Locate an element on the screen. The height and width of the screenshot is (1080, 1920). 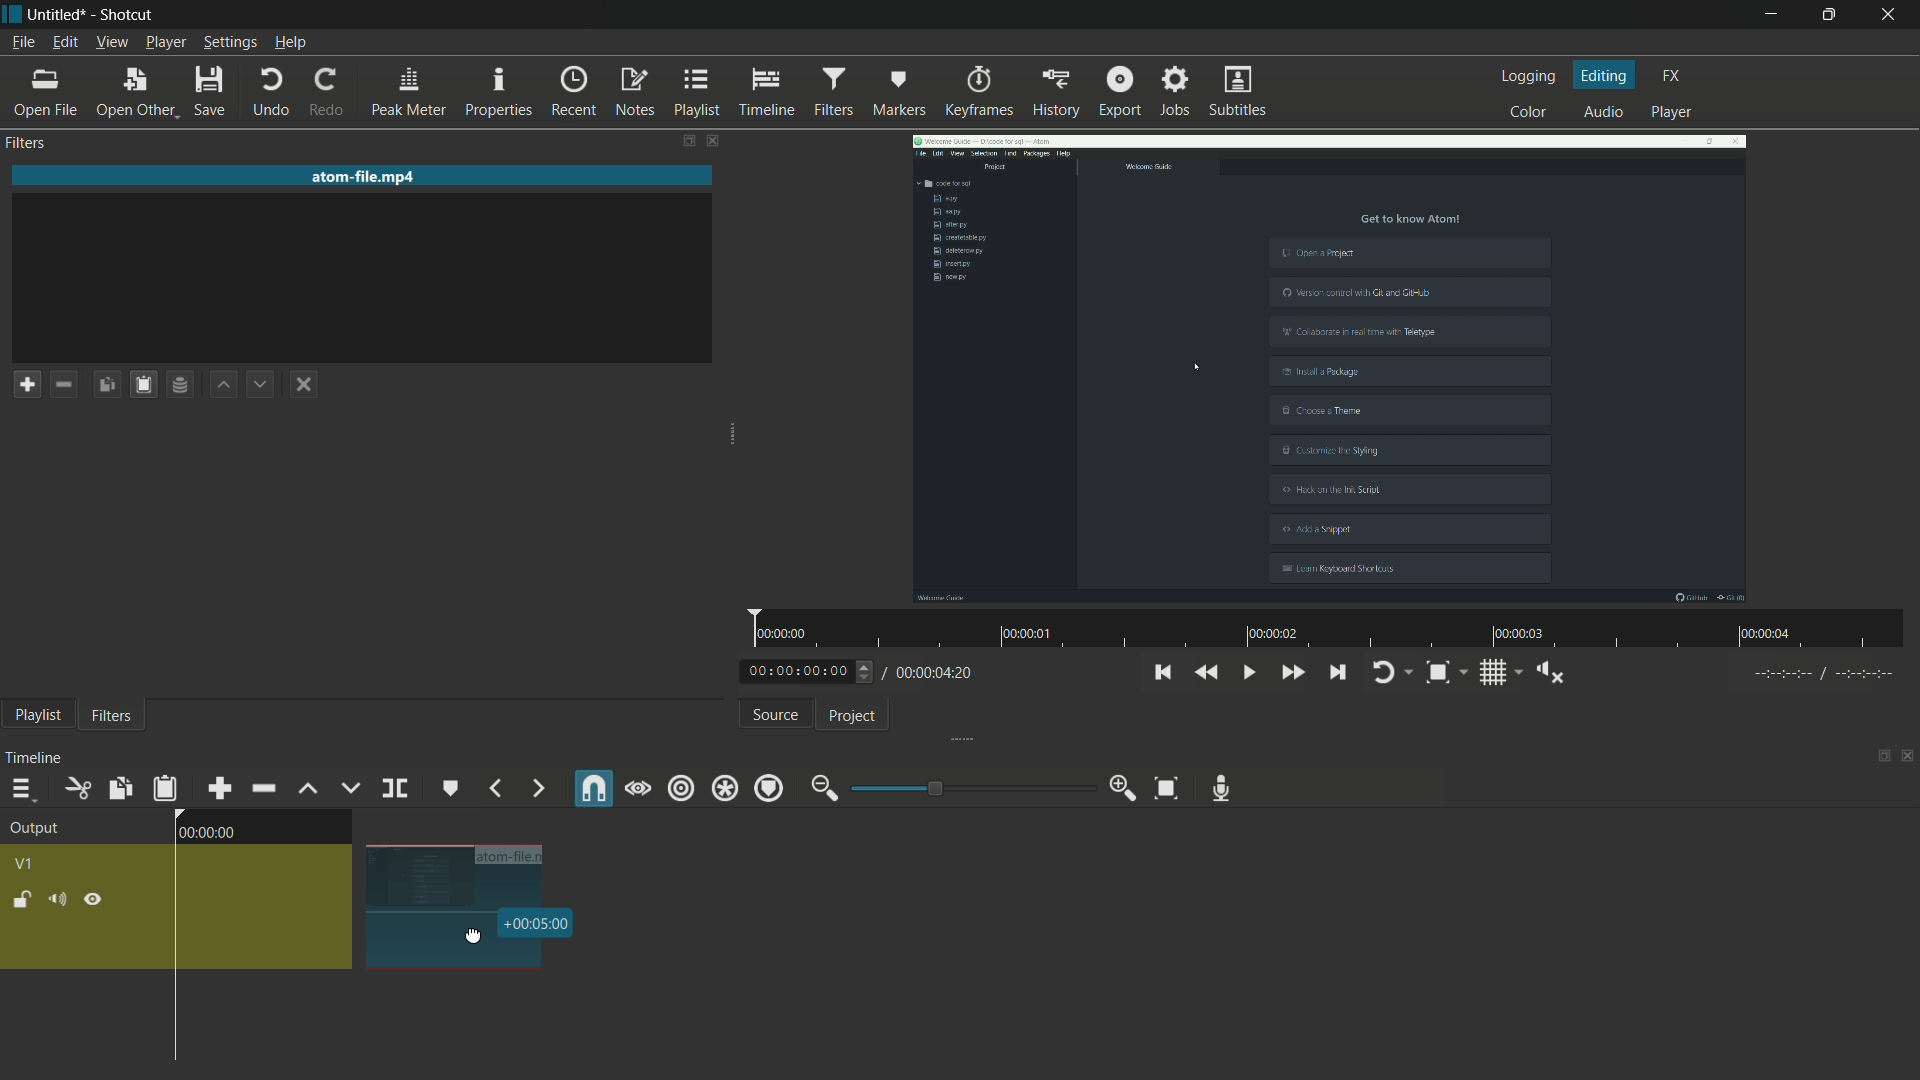
filters is located at coordinates (26, 144).